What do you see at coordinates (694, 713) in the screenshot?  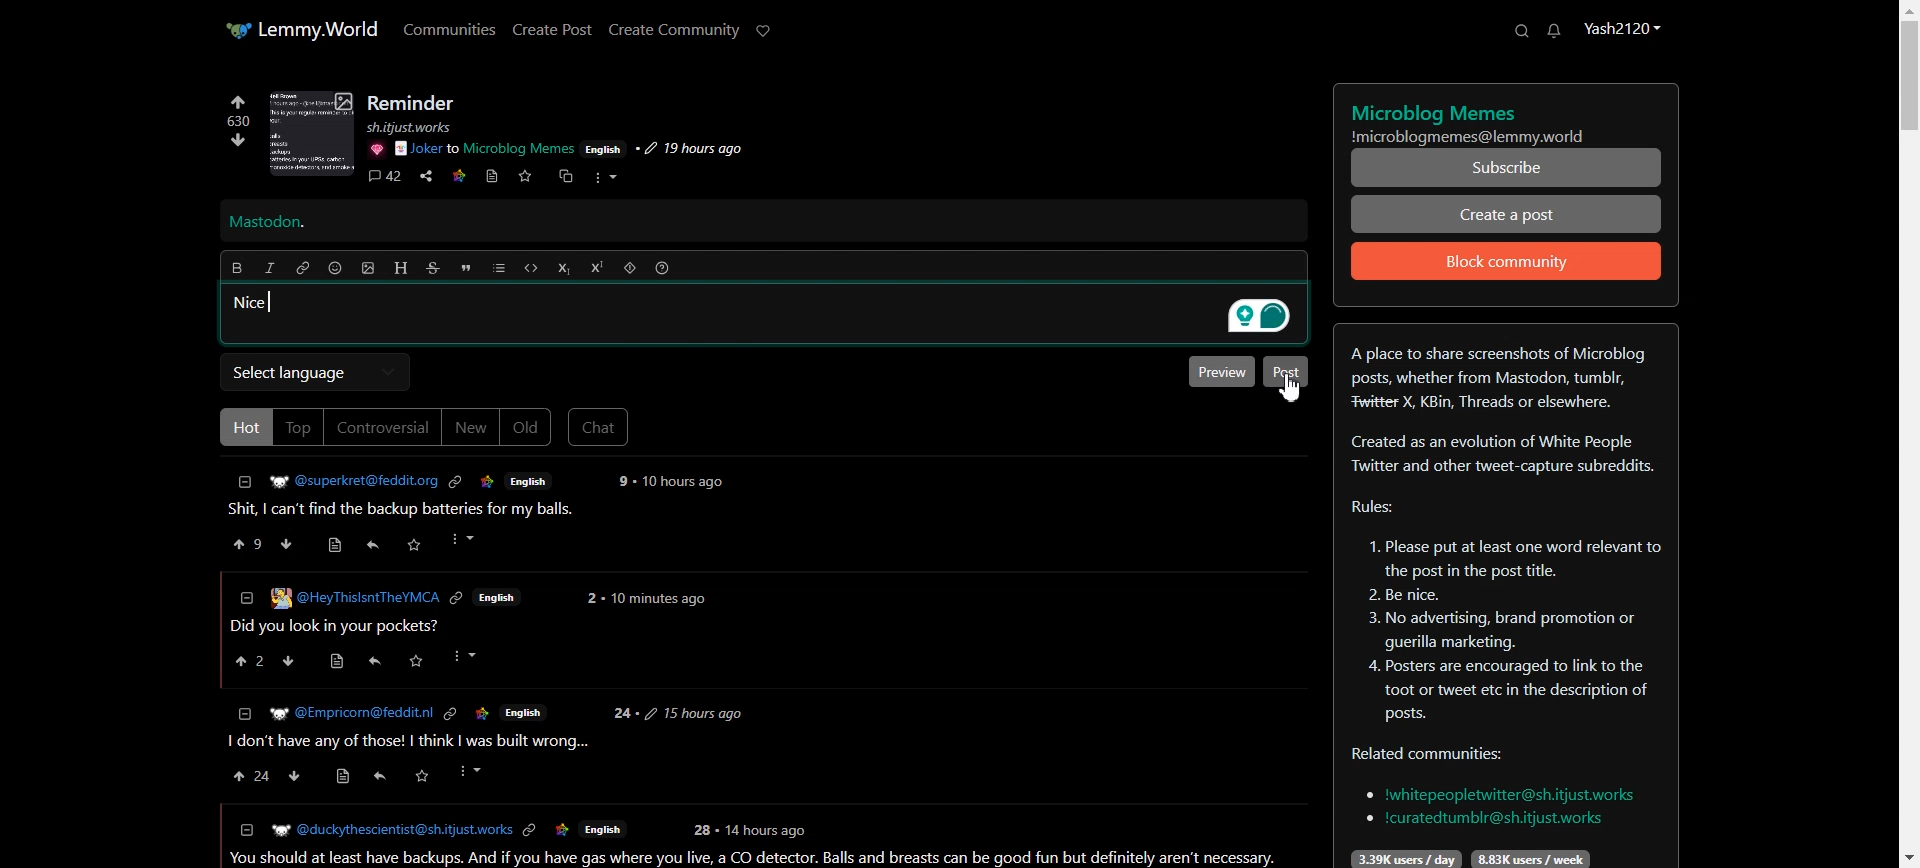 I see `` at bounding box center [694, 713].